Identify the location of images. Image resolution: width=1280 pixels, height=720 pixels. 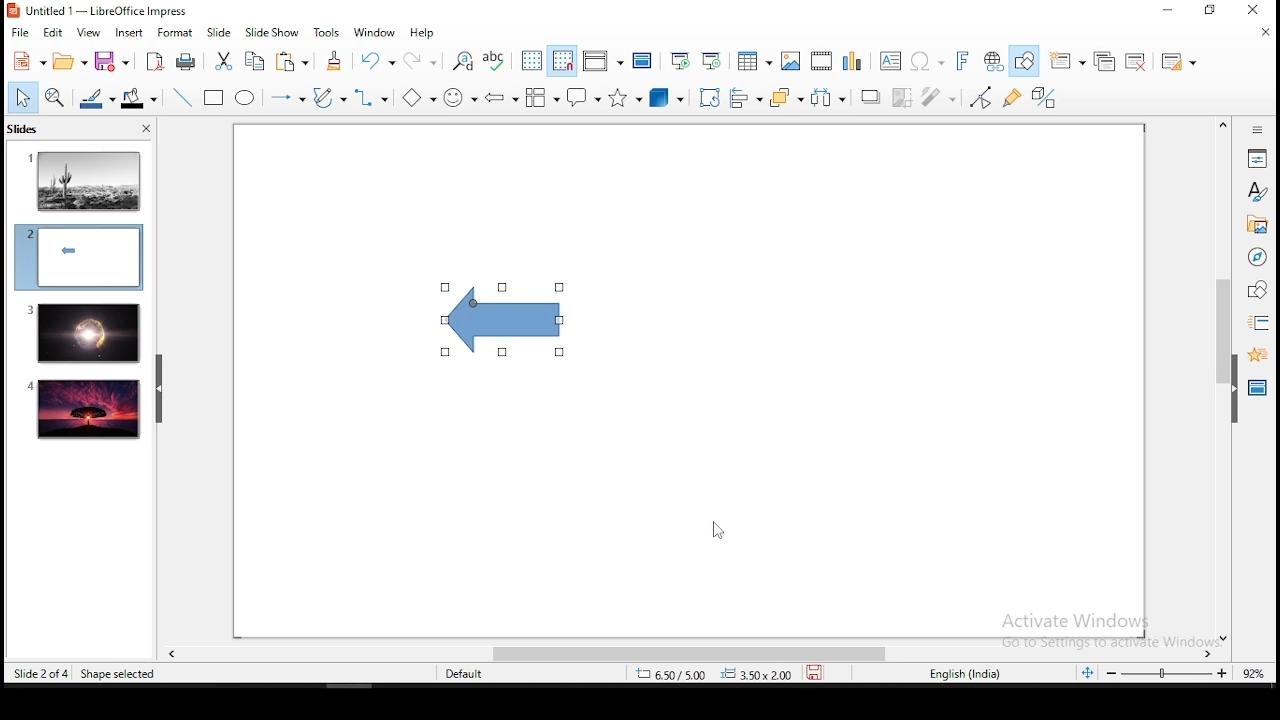
(789, 61).